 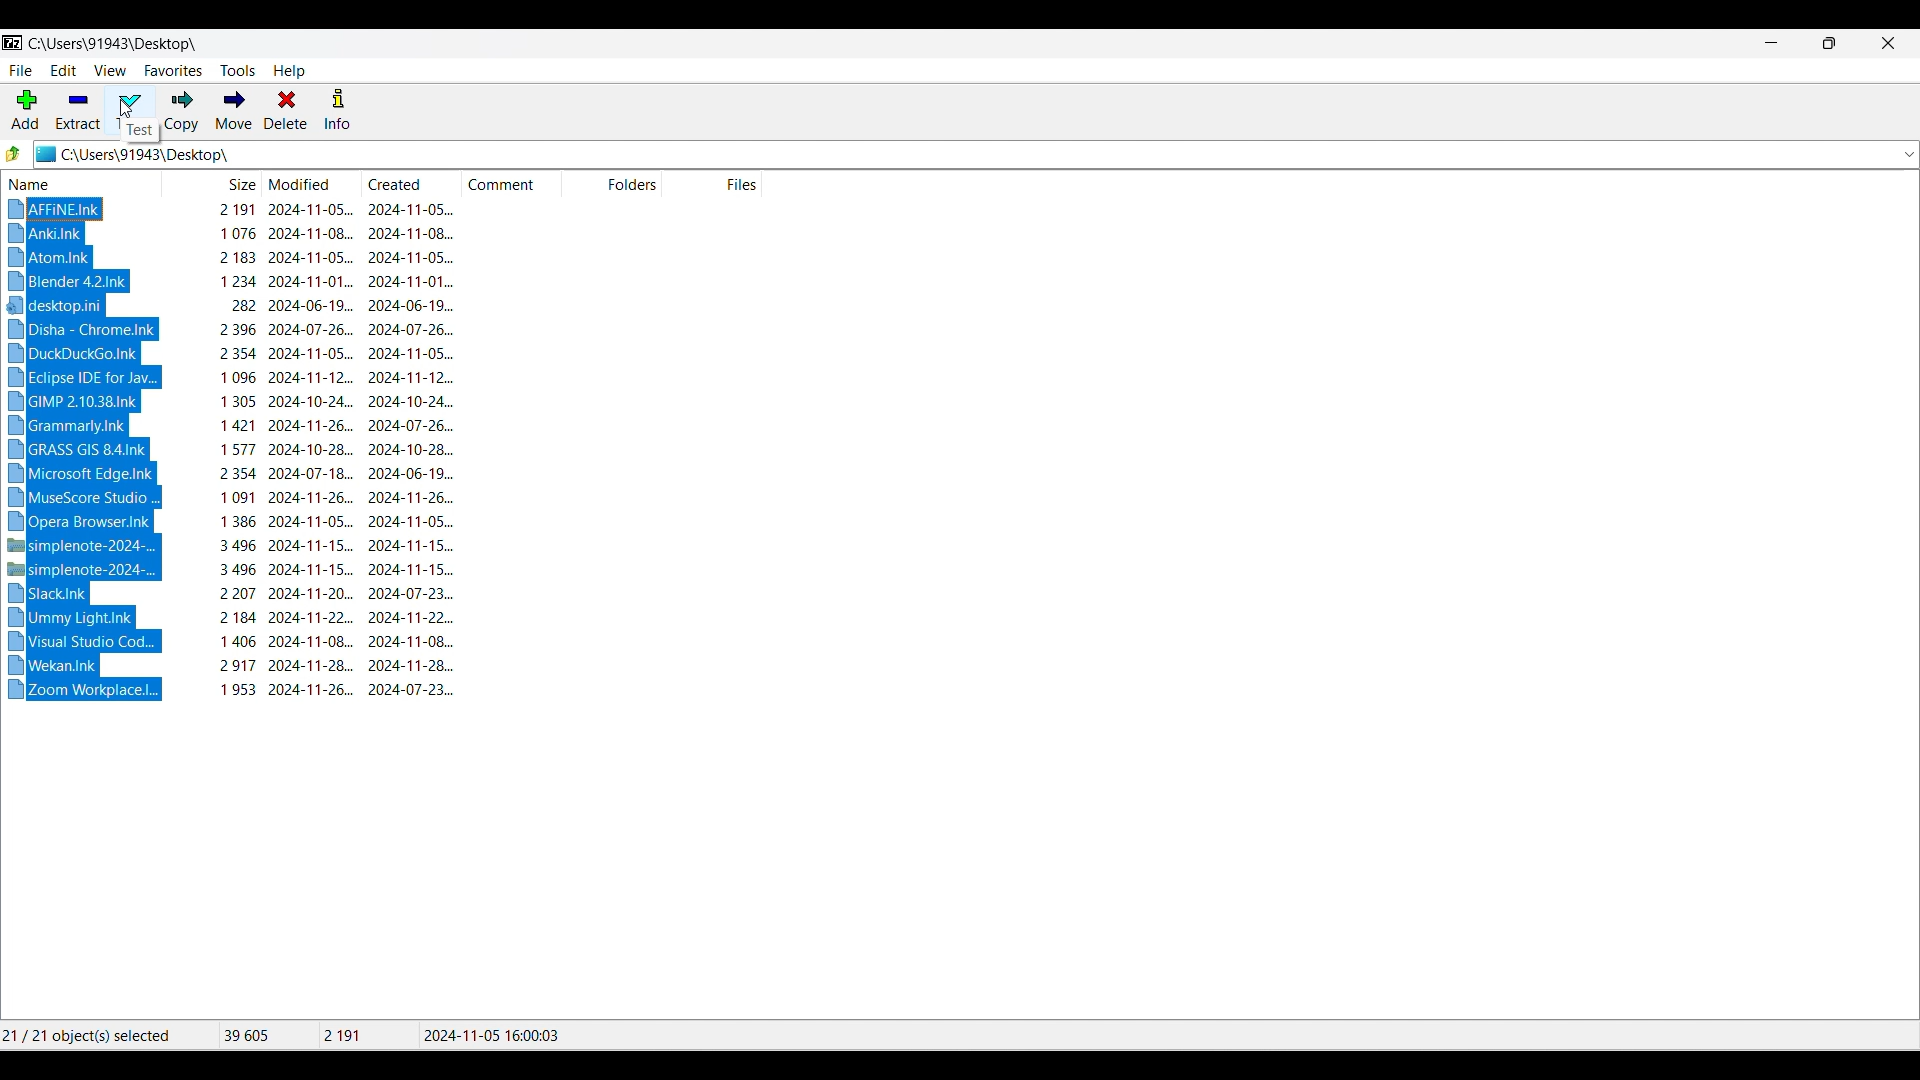 I want to click on Location of current folder, so click(x=115, y=44).